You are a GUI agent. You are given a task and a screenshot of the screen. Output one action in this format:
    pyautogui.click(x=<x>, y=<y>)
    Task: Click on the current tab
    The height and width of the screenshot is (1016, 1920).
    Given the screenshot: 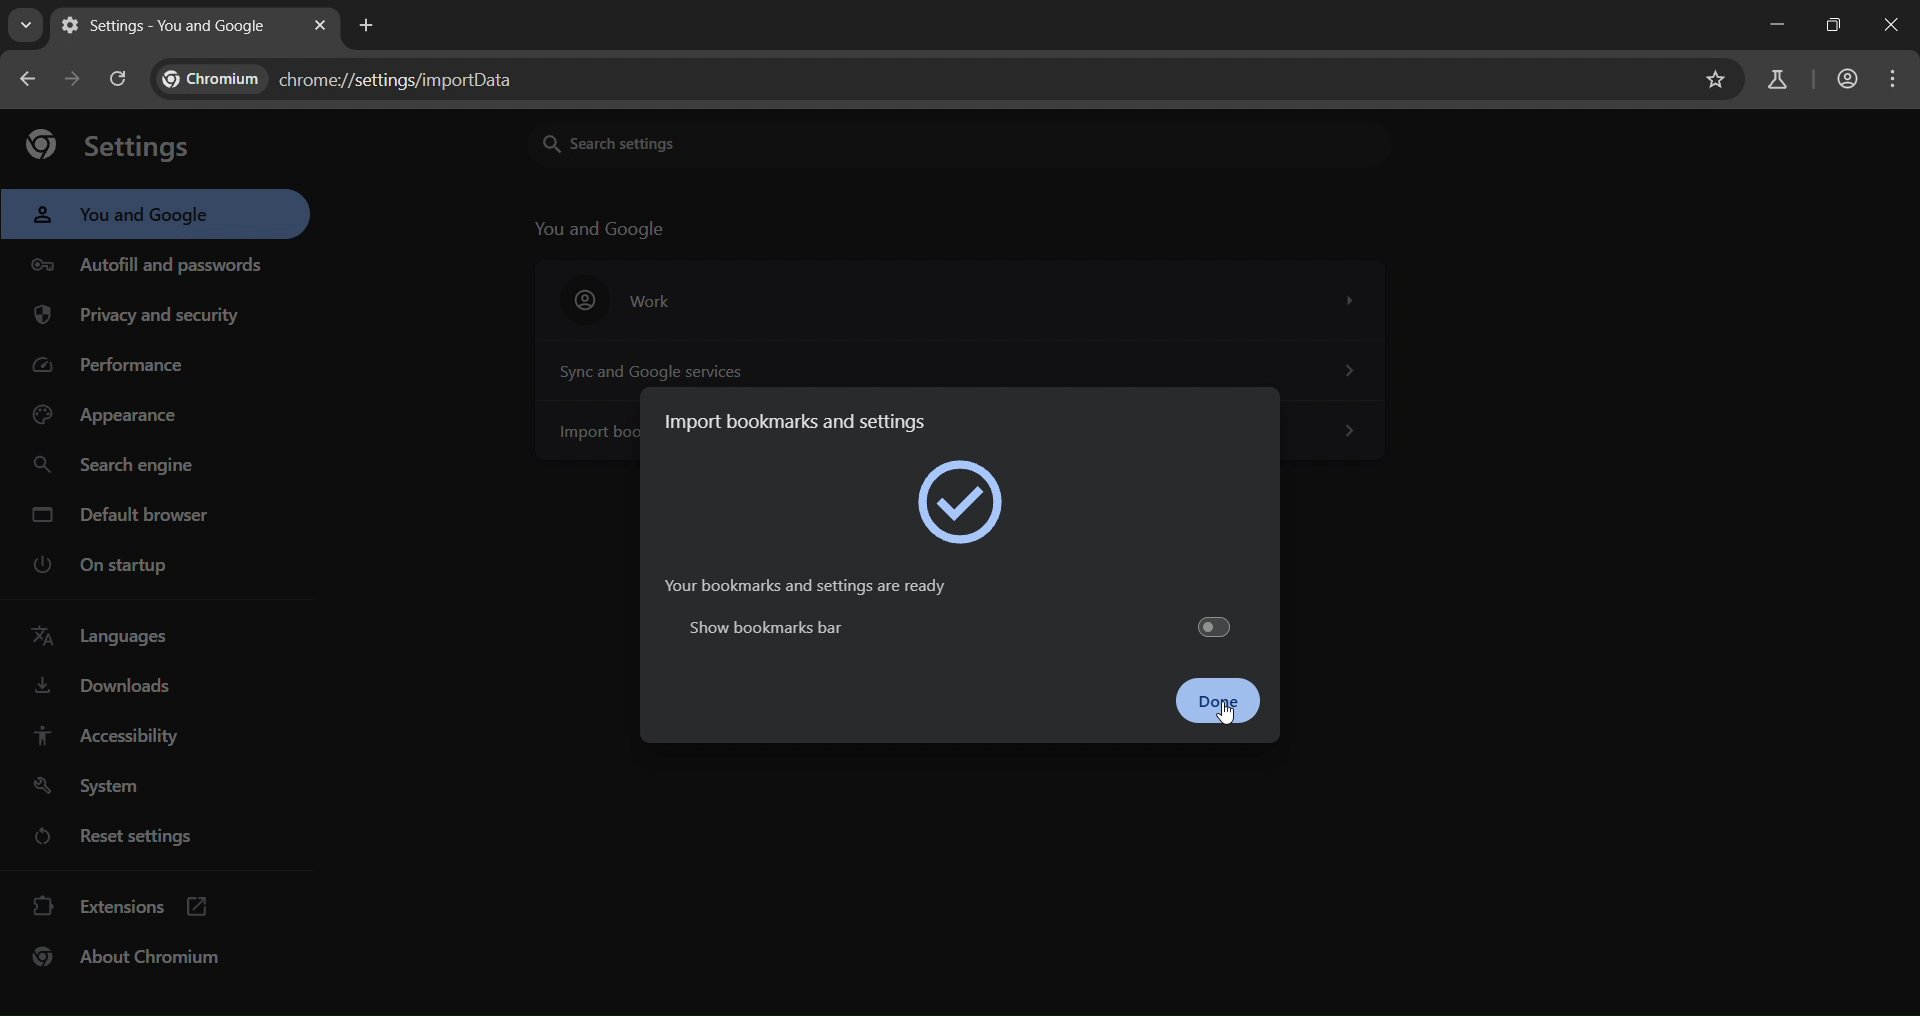 What is the action you would take?
    pyautogui.click(x=173, y=25)
    